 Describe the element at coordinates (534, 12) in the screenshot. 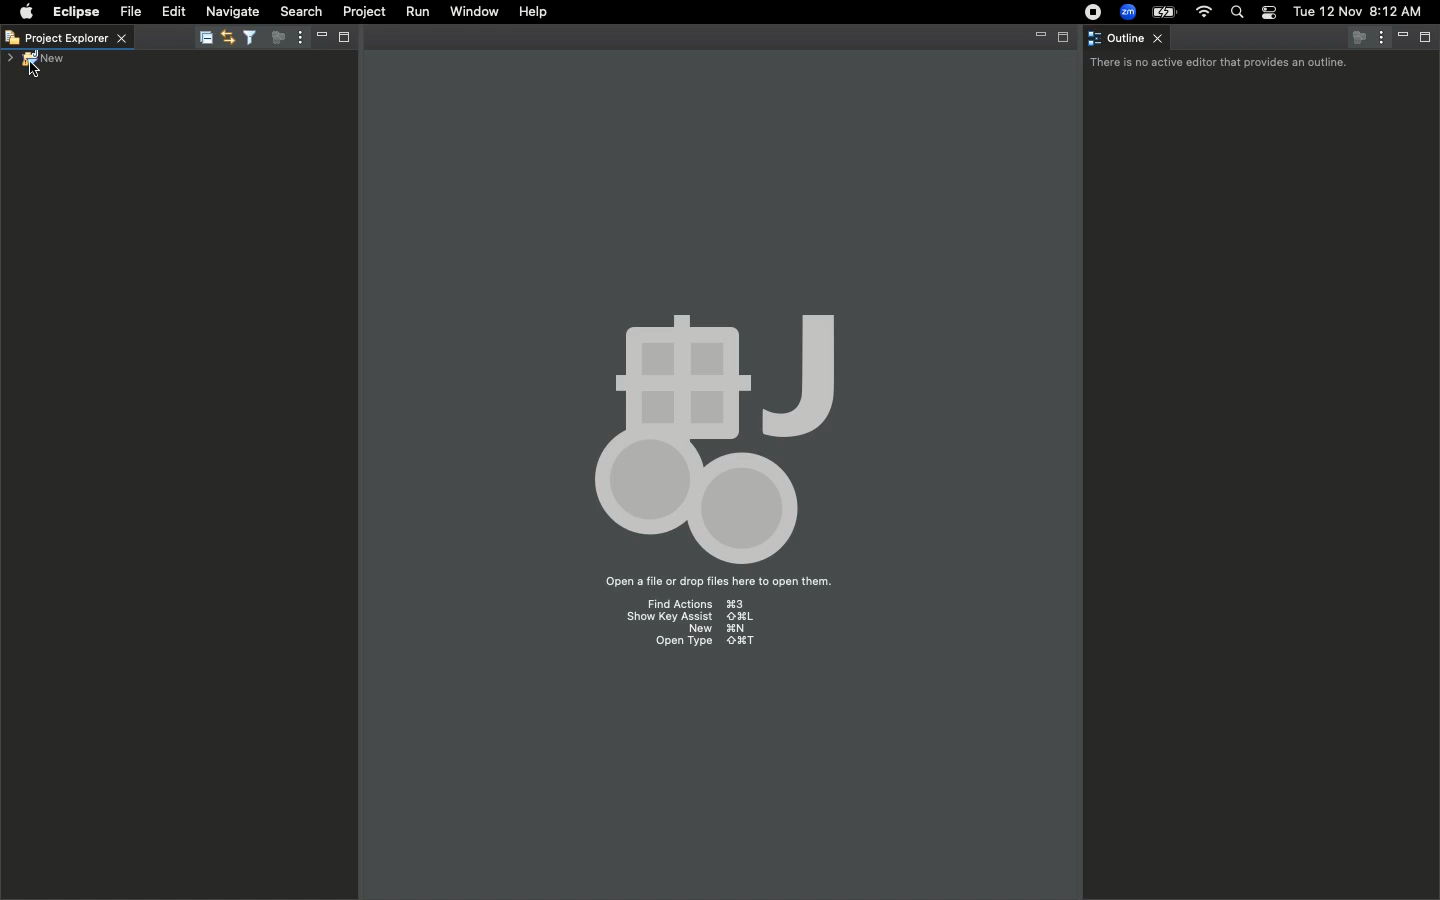

I see `Help` at that location.